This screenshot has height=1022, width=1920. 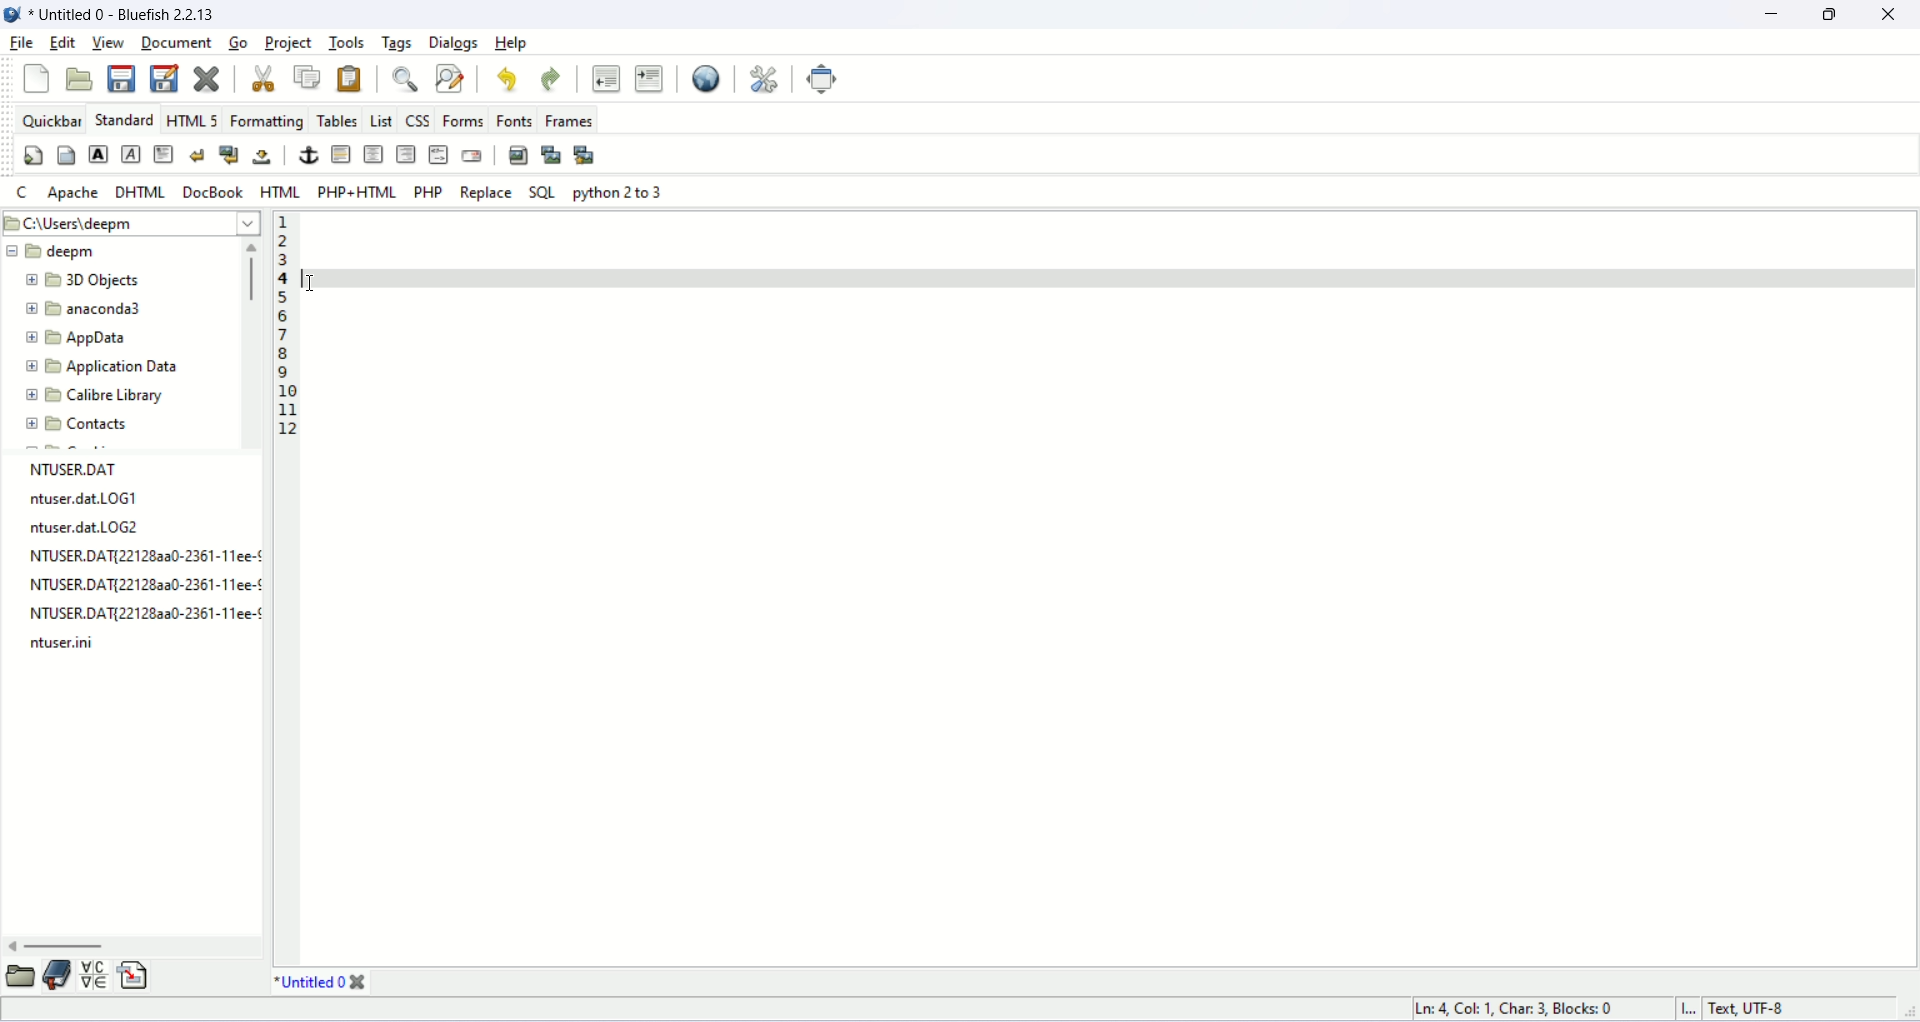 I want to click on show find bar, so click(x=409, y=79).